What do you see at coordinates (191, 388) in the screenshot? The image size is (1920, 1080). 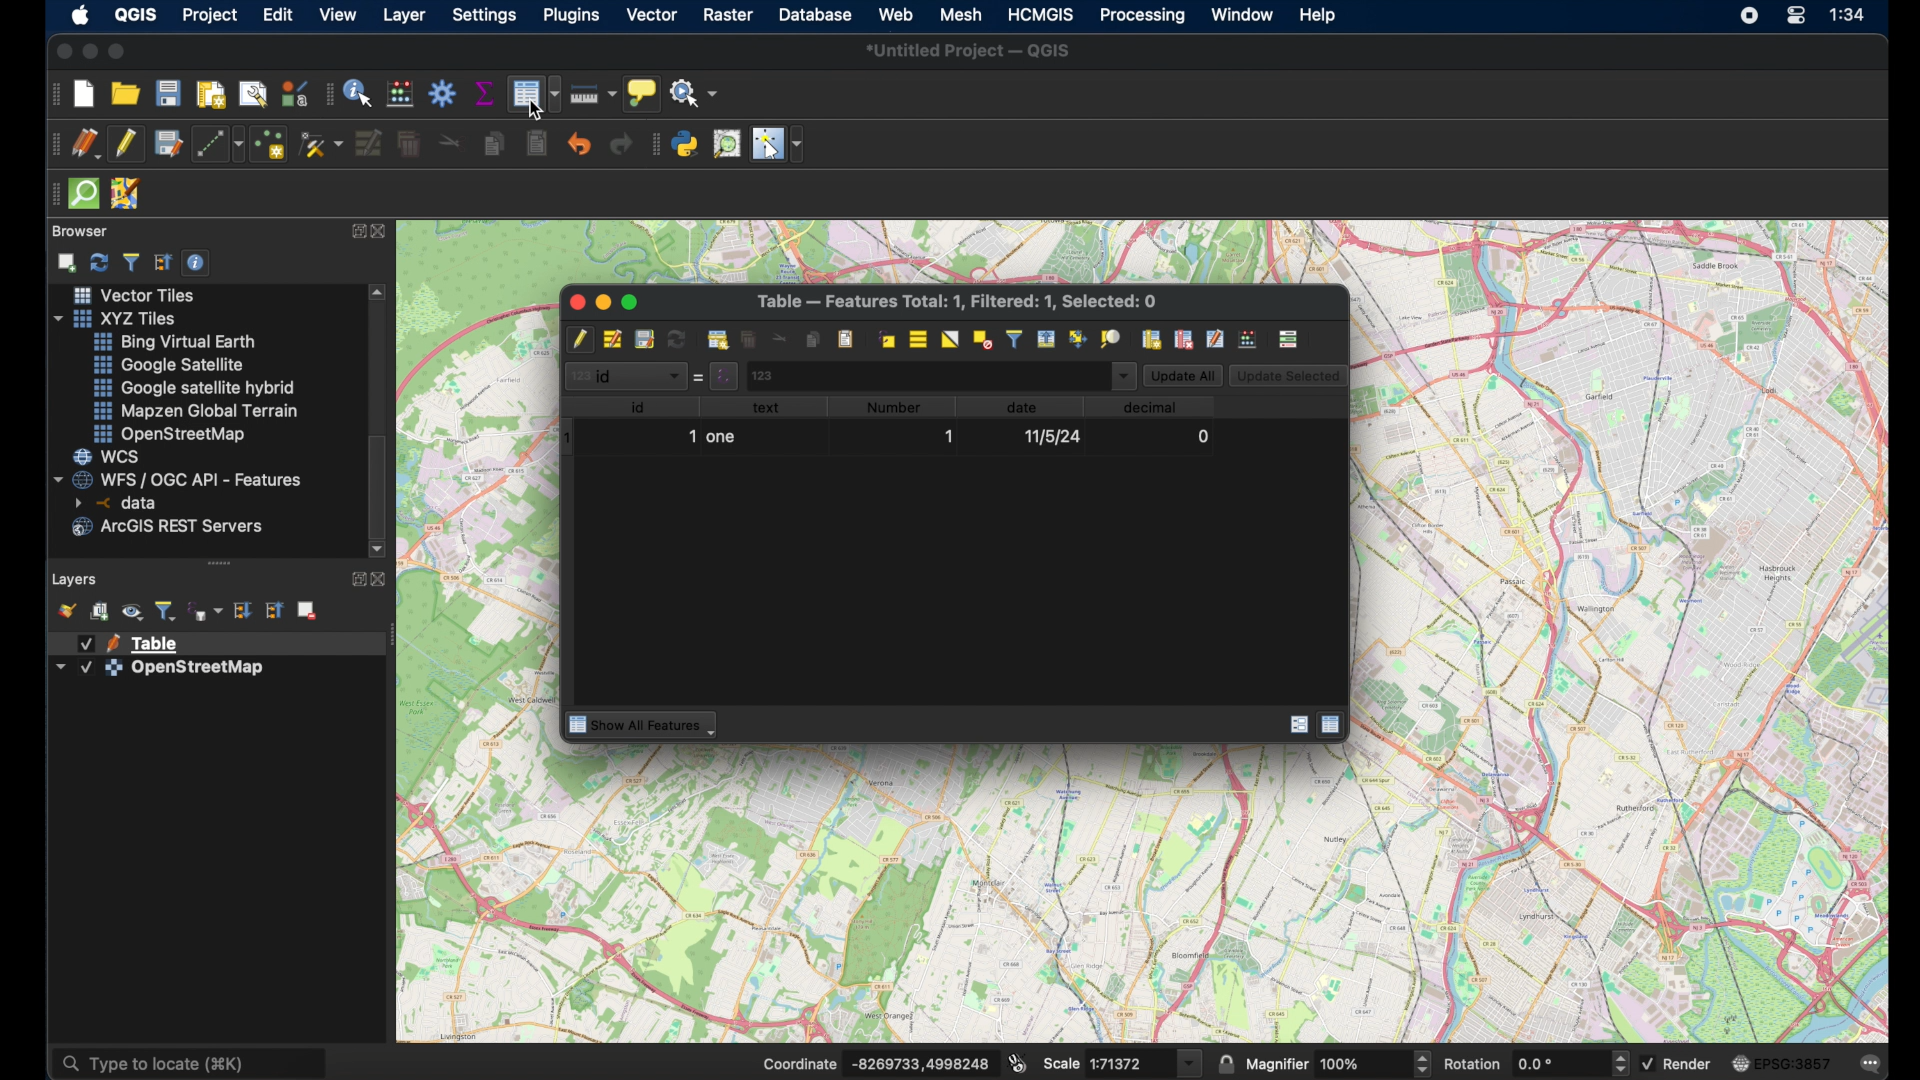 I see `gogole satellite hybrid` at bounding box center [191, 388].